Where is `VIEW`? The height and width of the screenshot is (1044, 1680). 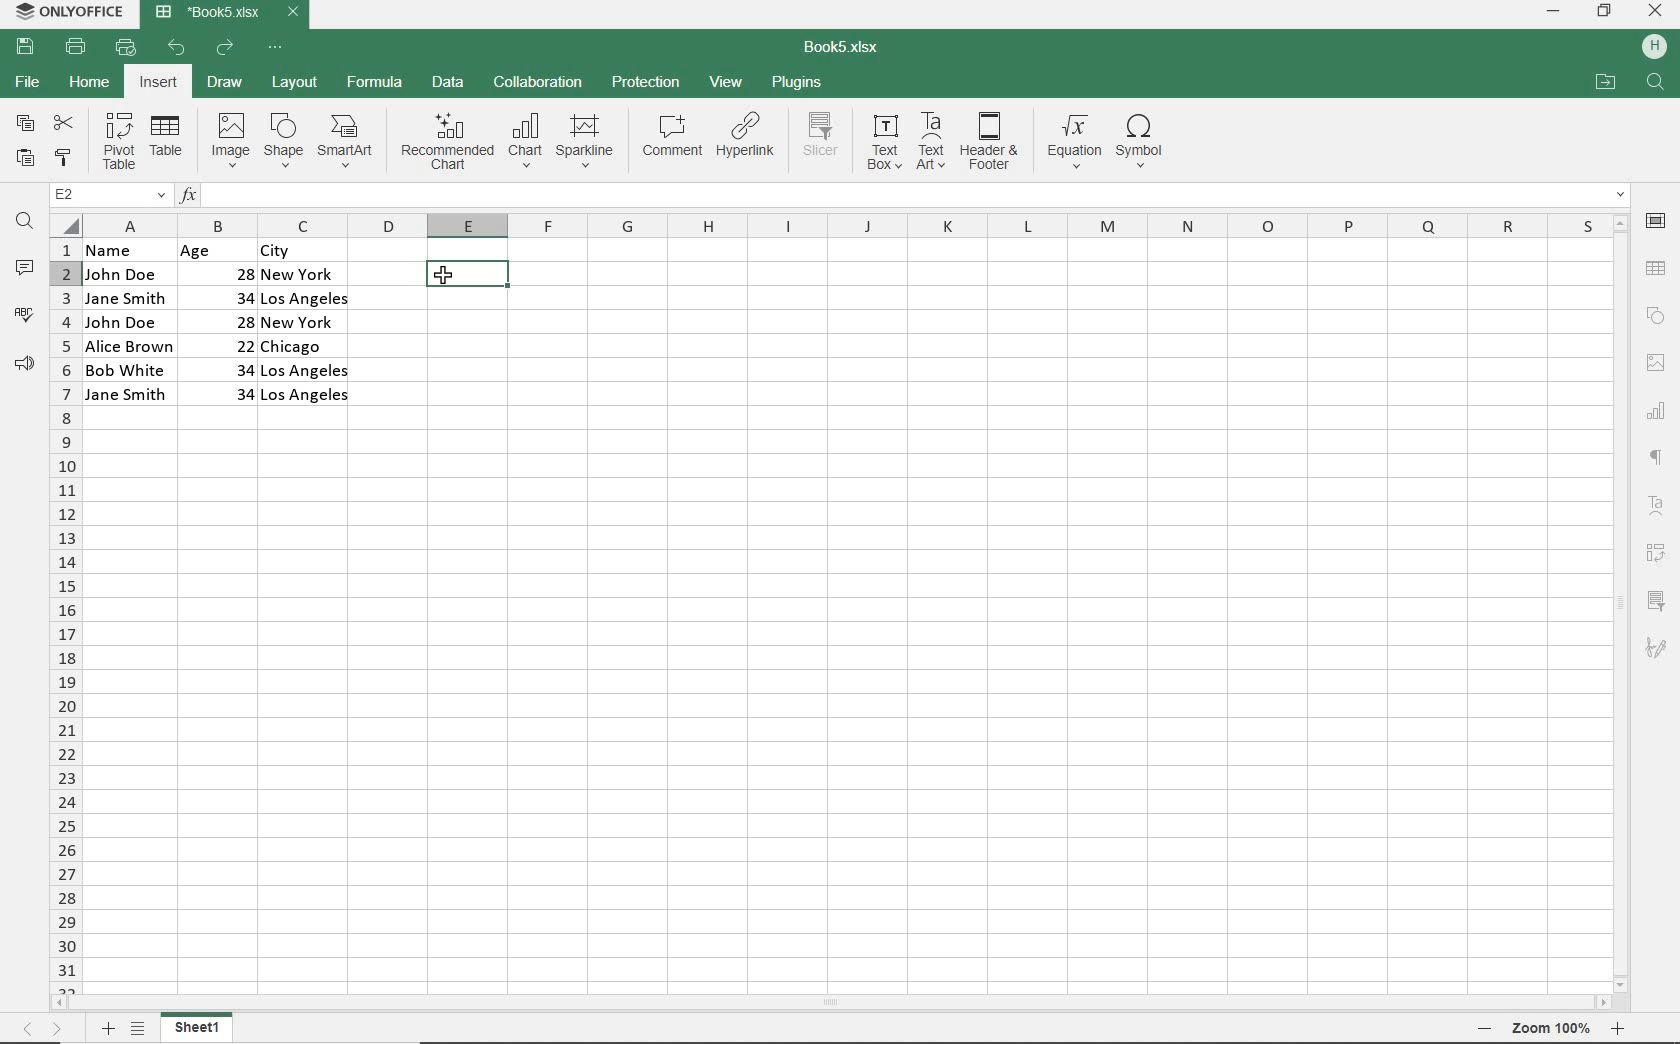 VIEW is located at coordinates (726, 82).